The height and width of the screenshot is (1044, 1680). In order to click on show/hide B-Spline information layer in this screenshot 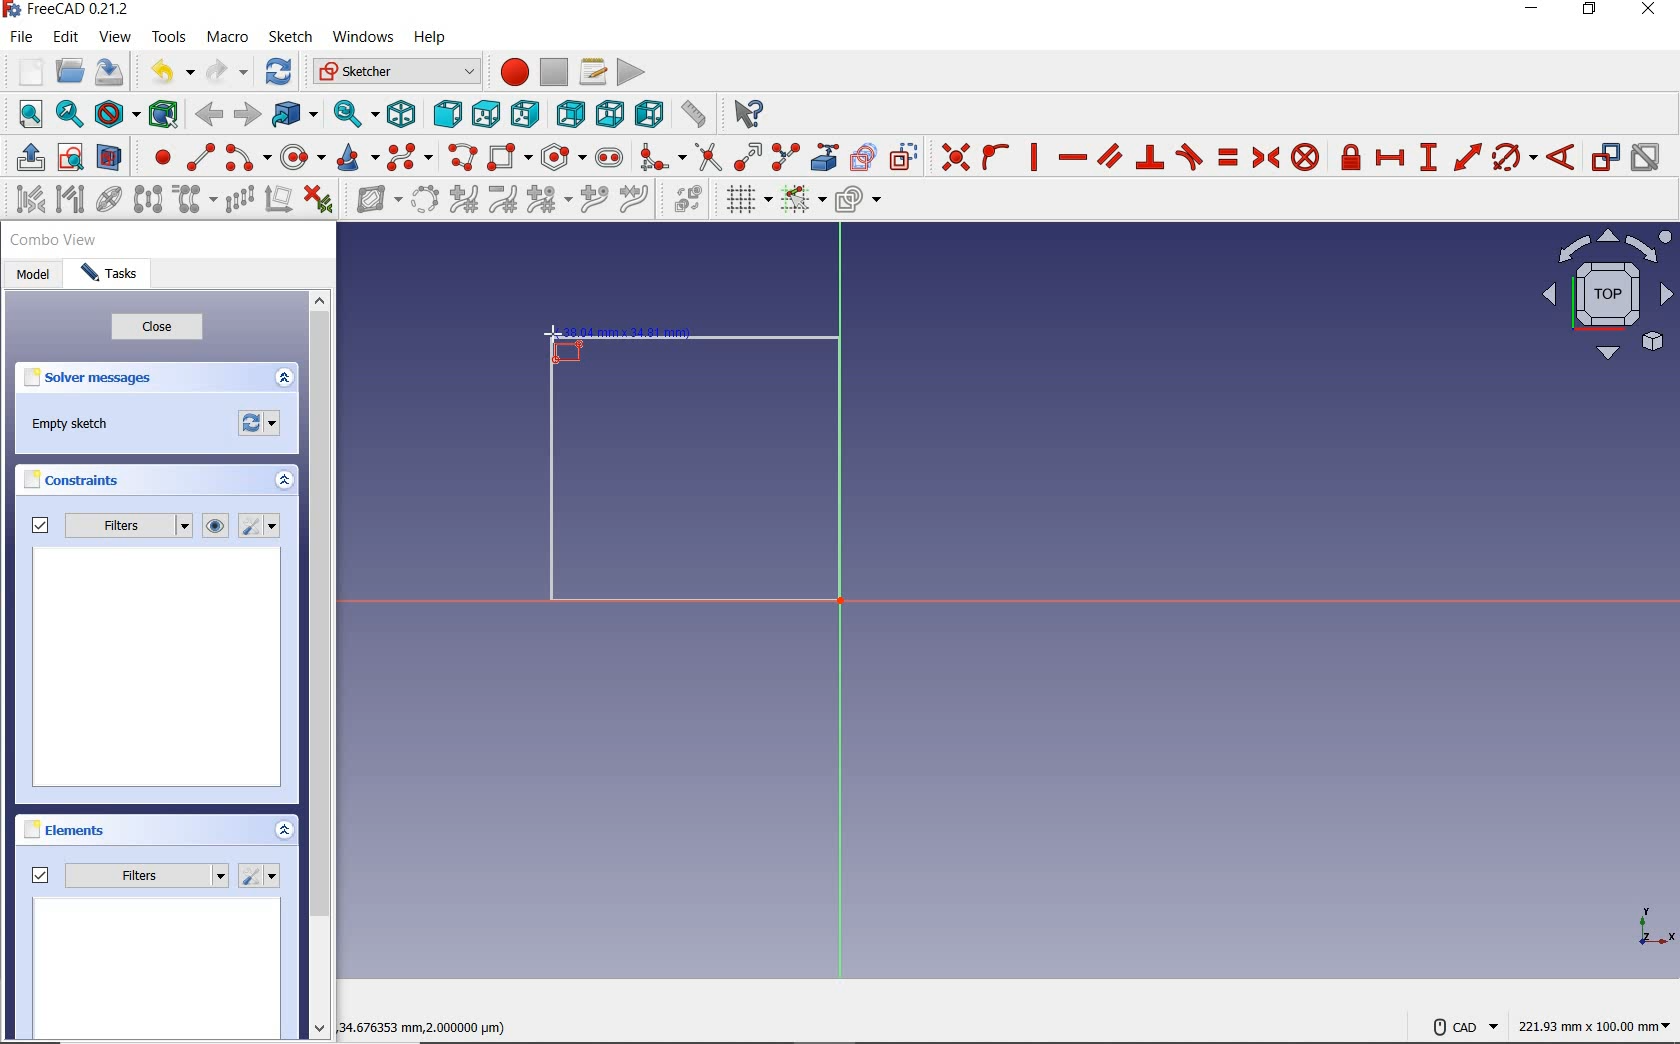, I will do `click(372, 201)`.